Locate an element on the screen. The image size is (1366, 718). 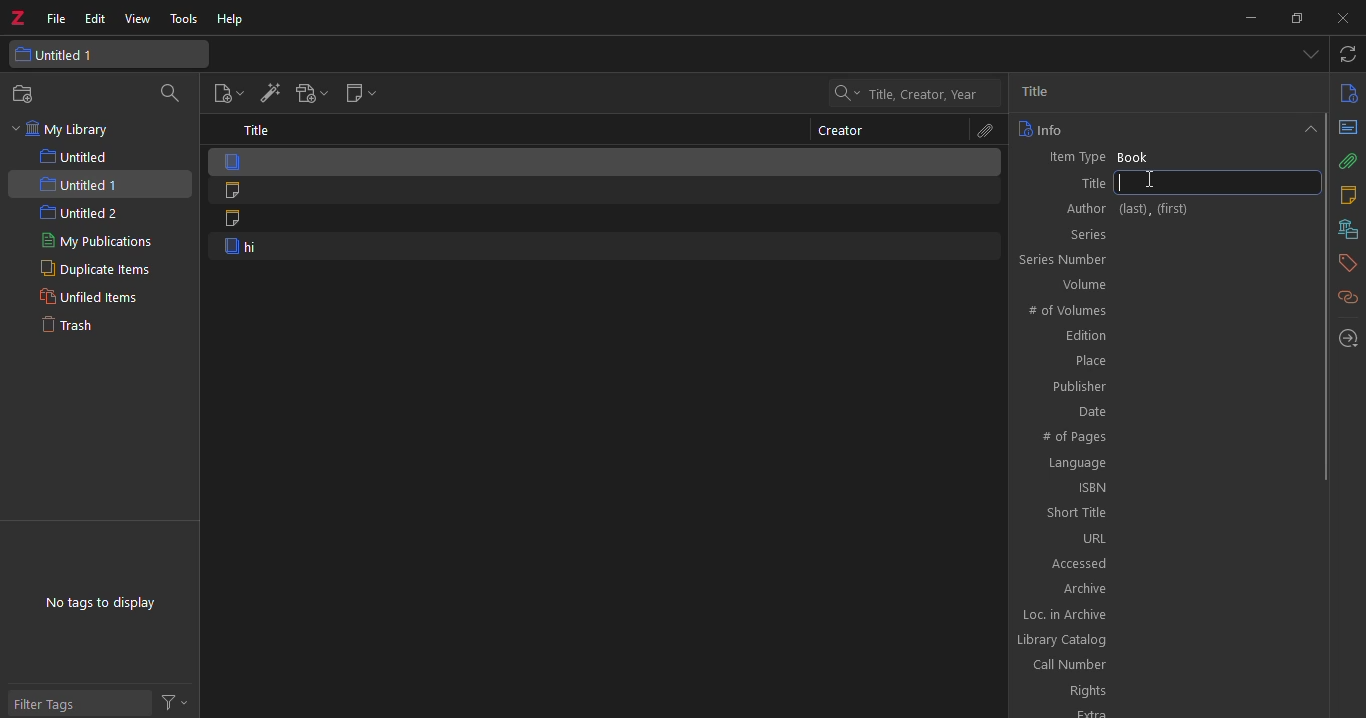
no tags is located at coordinates (99, 603).